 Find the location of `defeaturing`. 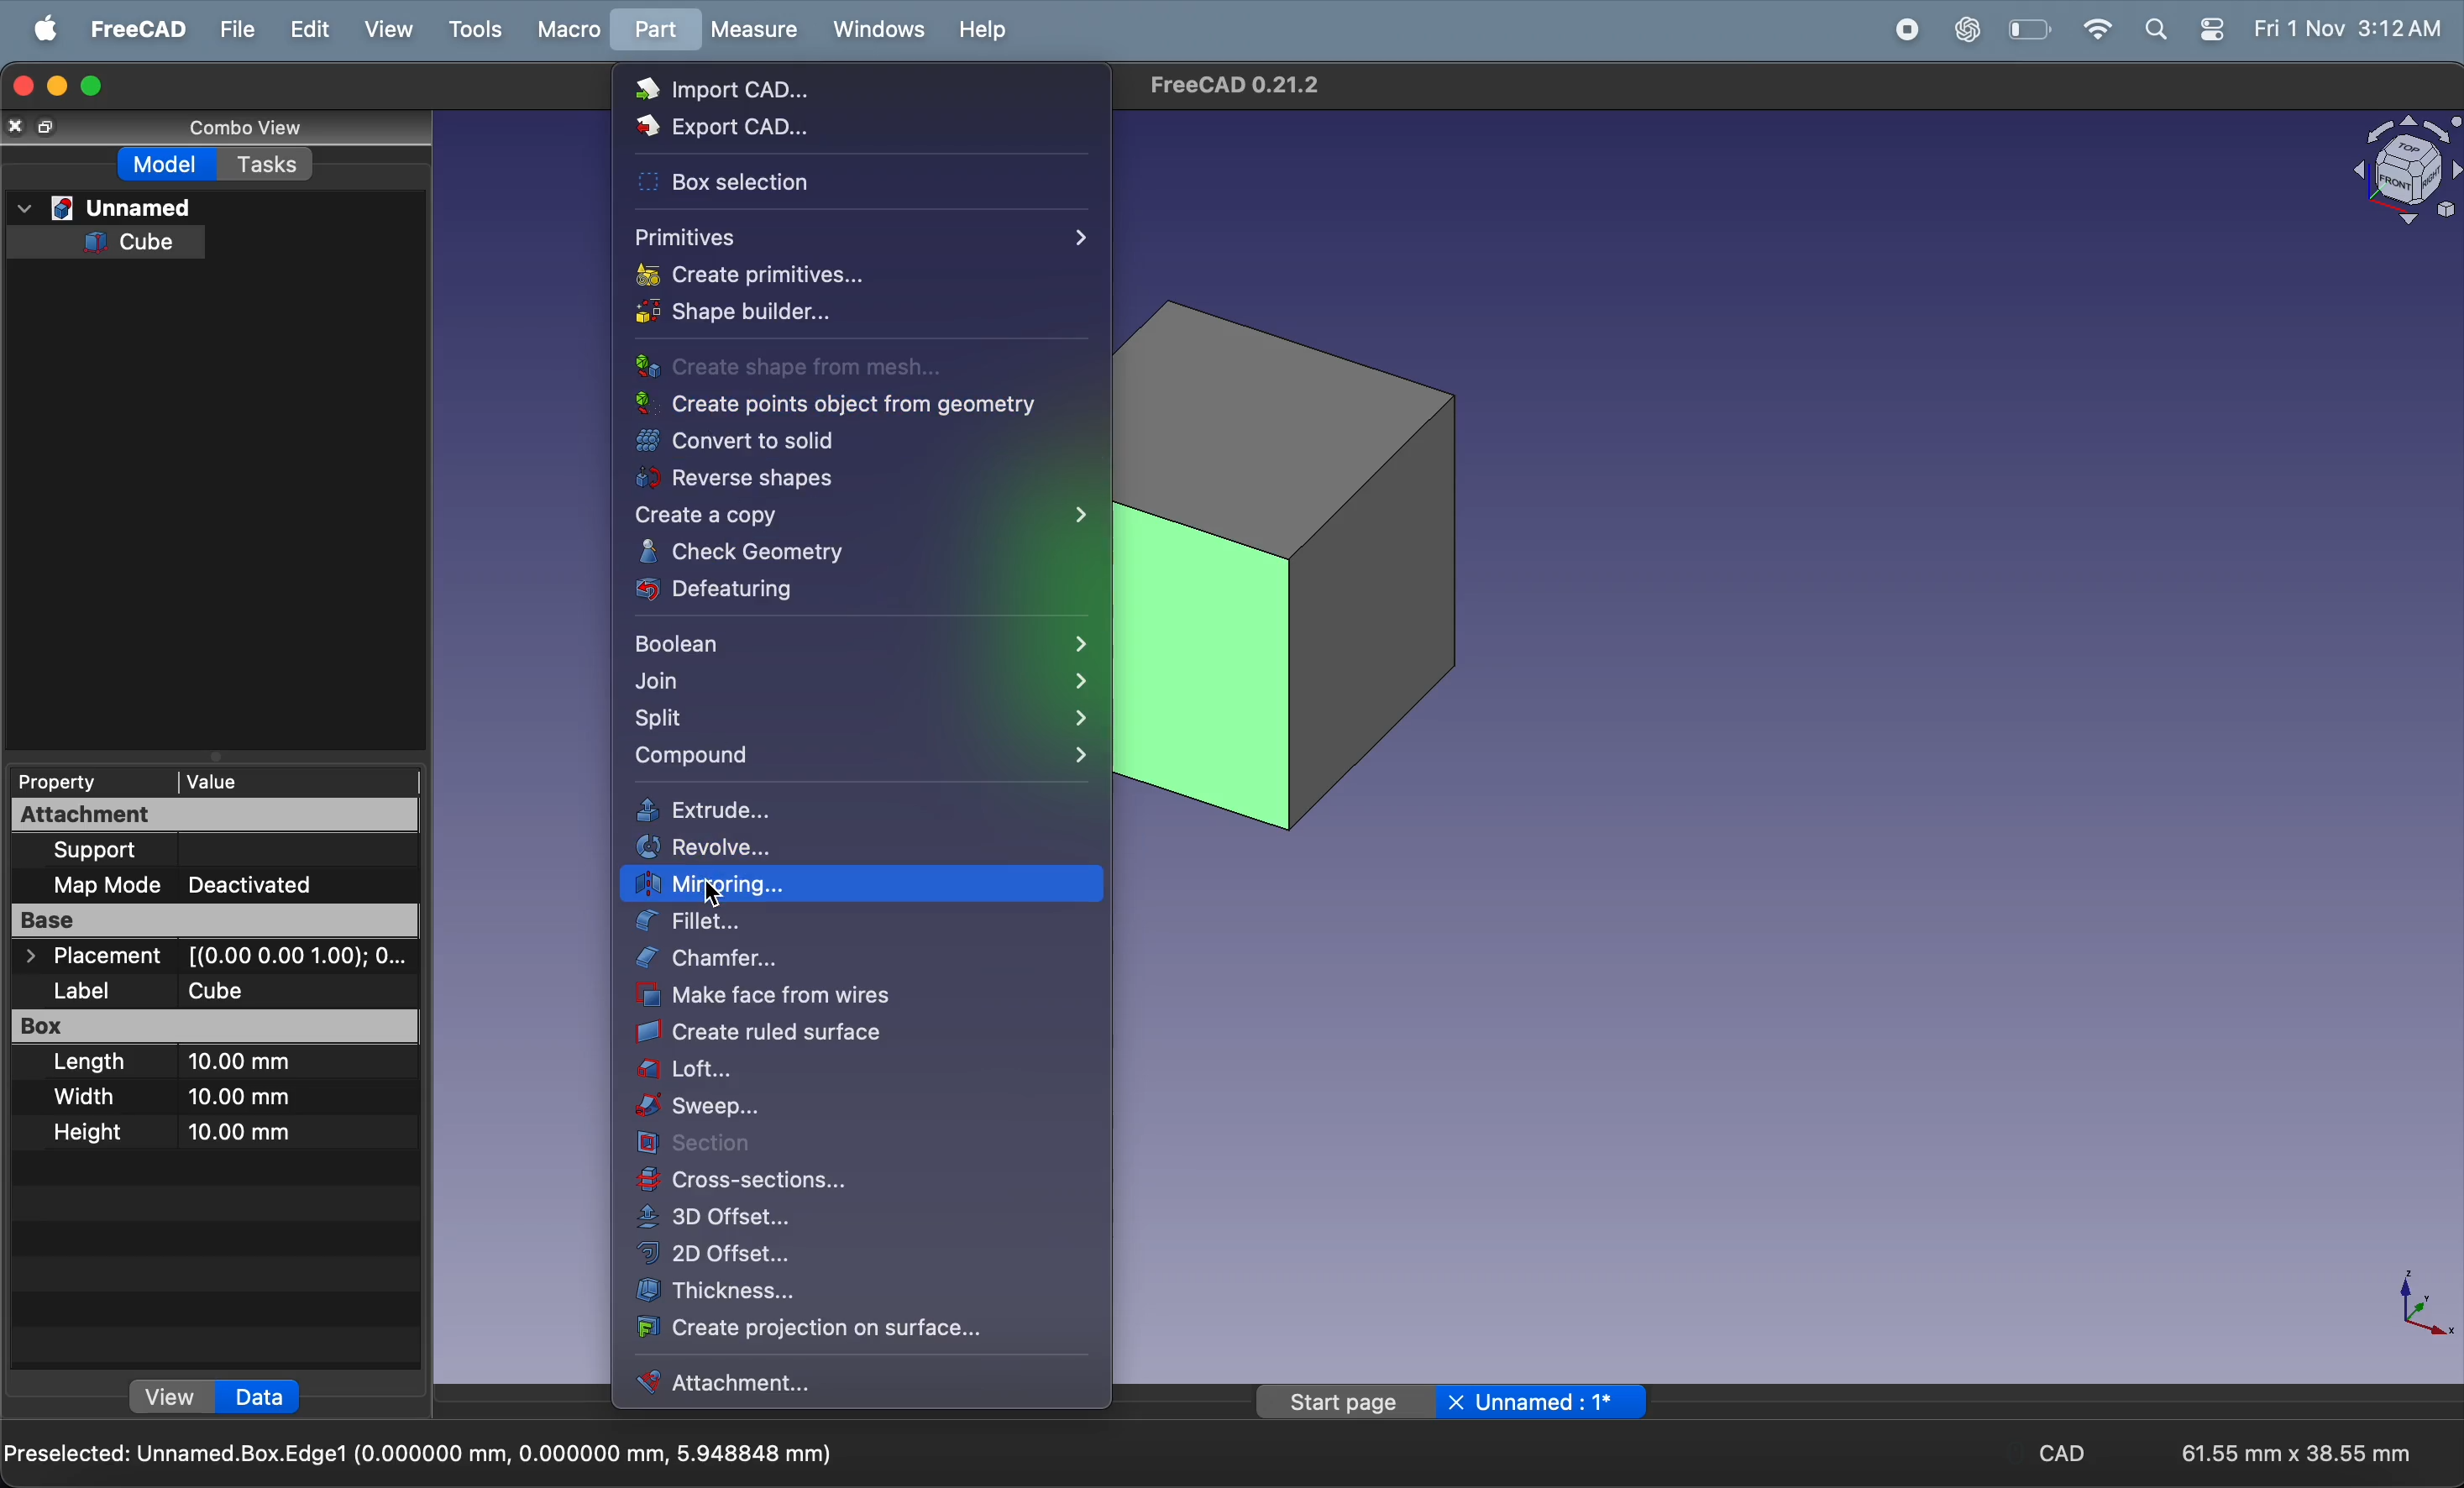

defeaturing is located at coordinates (809, 593).